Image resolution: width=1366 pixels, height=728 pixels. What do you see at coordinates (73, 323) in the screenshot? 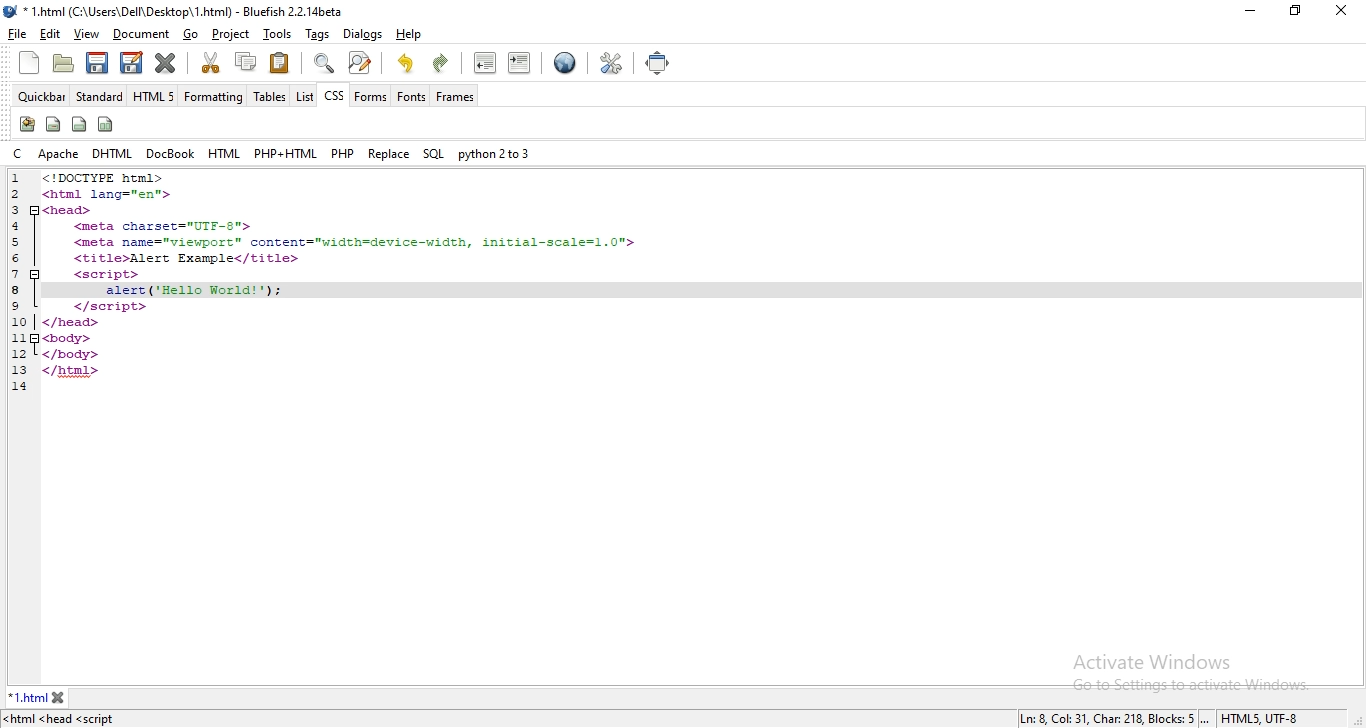
I see `</head>` at bounding box center [73, 323].